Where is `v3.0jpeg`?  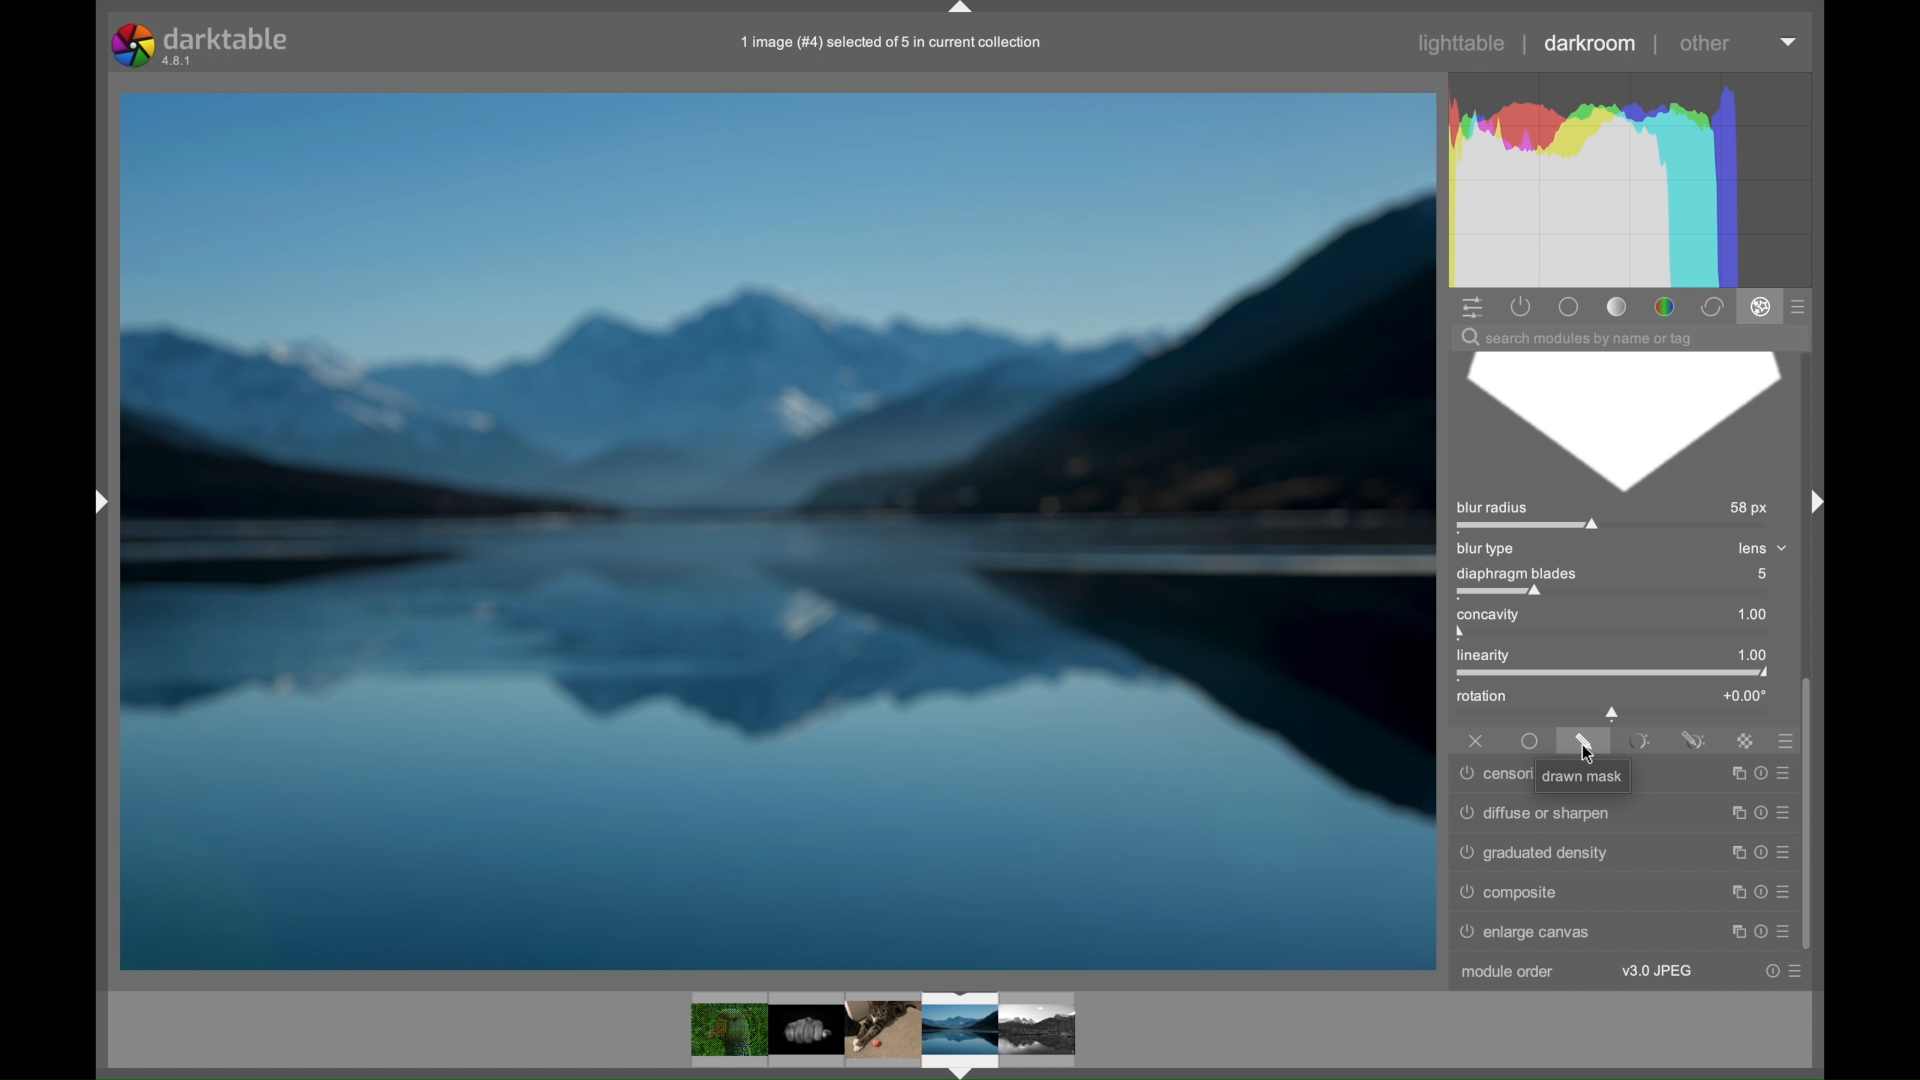 v3.0jpeg is located at coordinates (1656, 971).